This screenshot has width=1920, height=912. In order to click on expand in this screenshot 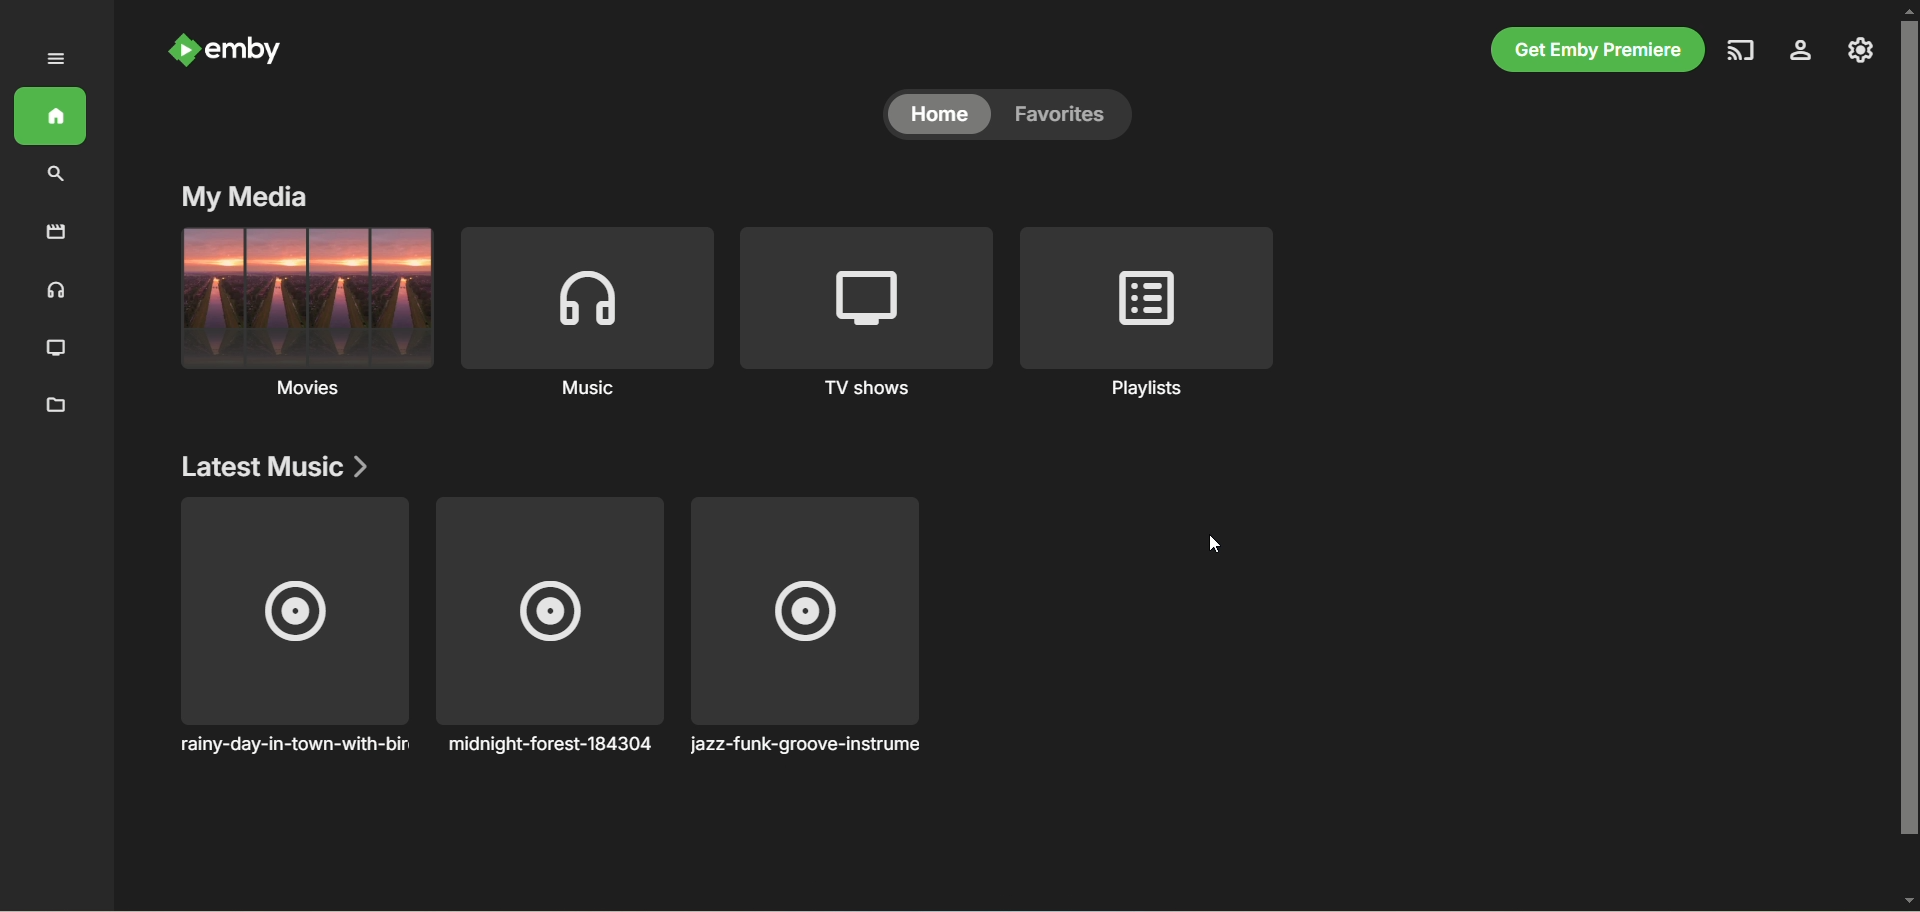, I will do `click(58, 58)`.